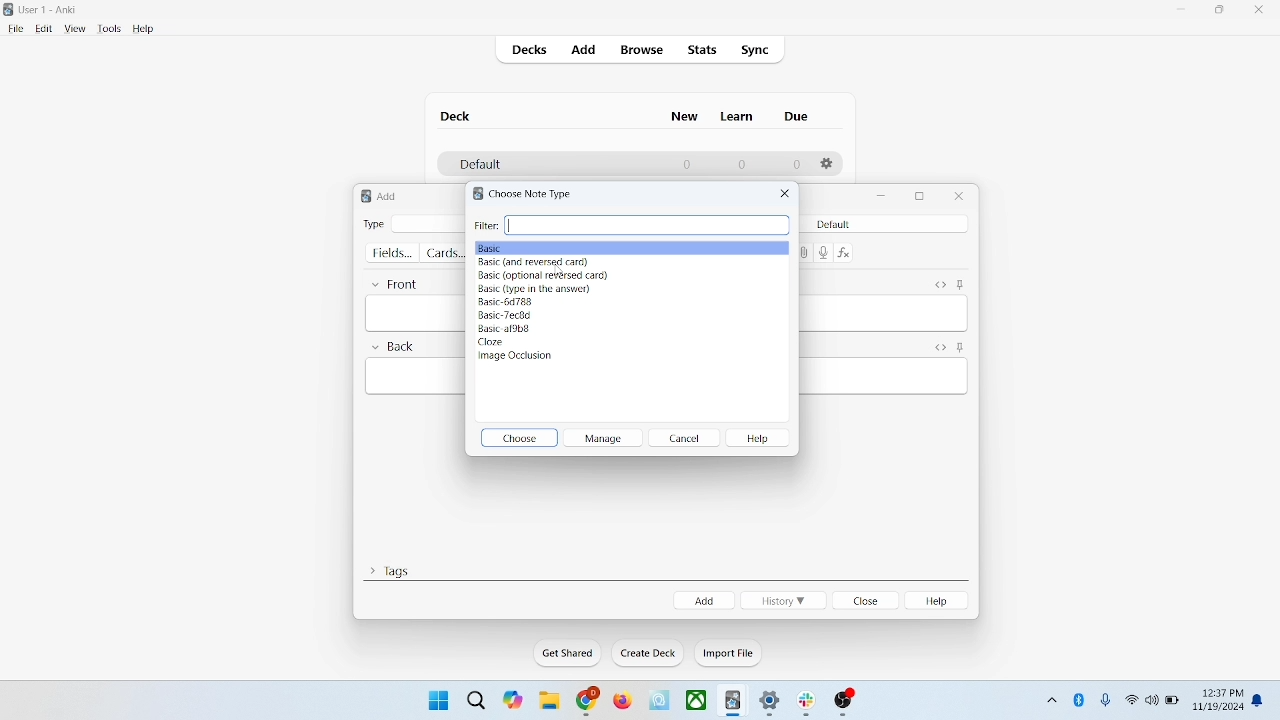  What do you see at coordinates (1263, 12) in the screenshot?
I see `close` at bounding box center [1263, 12].